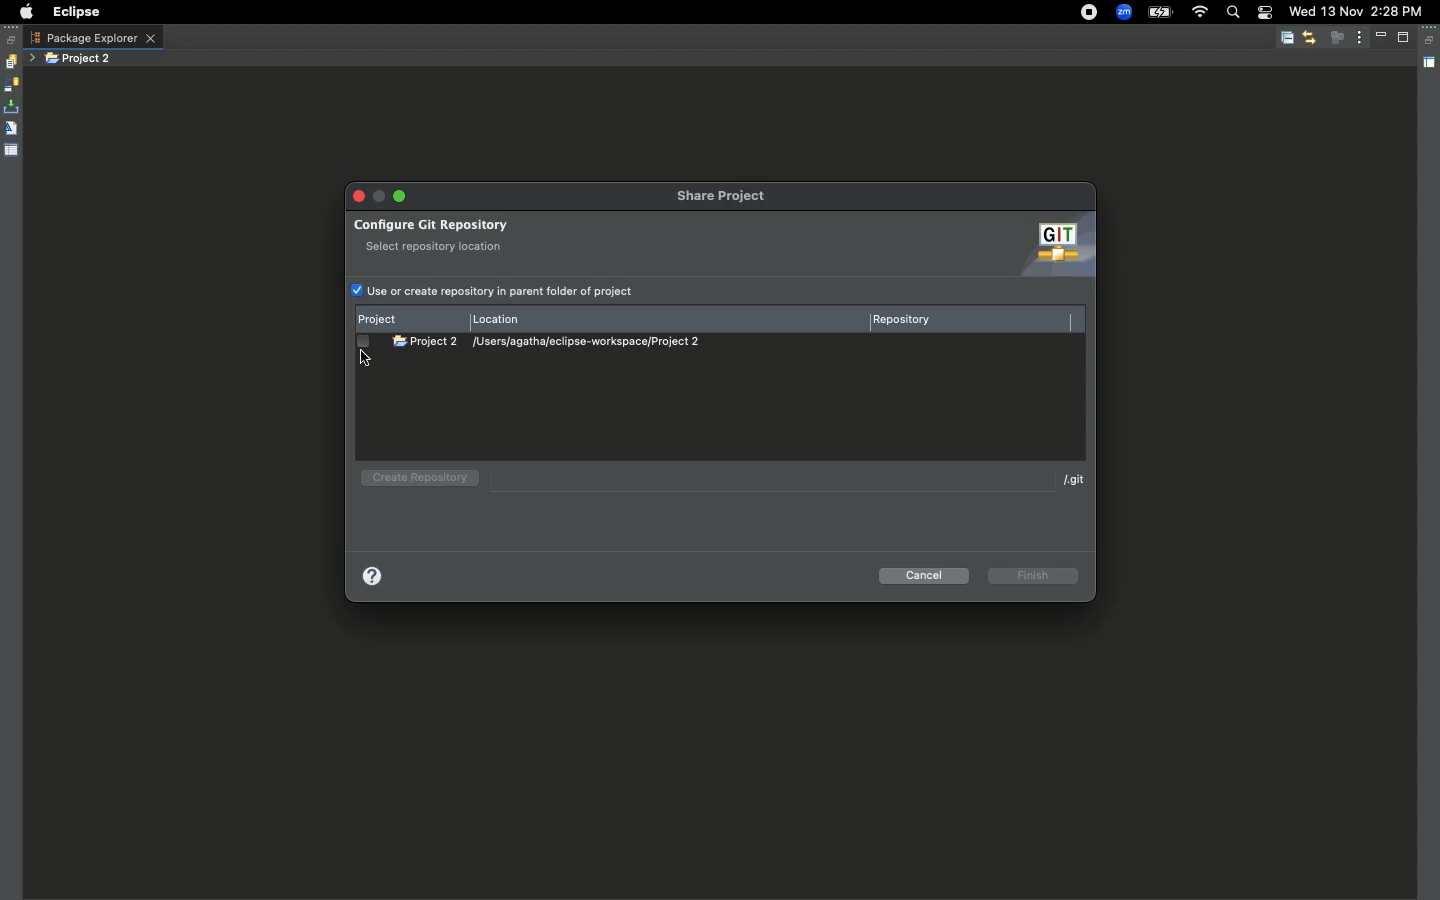 The height and width of the screenshot is (900, 1440). Describe the element at coordinates (11, 130) in the screenshot. I see `Git reflog` at that location.